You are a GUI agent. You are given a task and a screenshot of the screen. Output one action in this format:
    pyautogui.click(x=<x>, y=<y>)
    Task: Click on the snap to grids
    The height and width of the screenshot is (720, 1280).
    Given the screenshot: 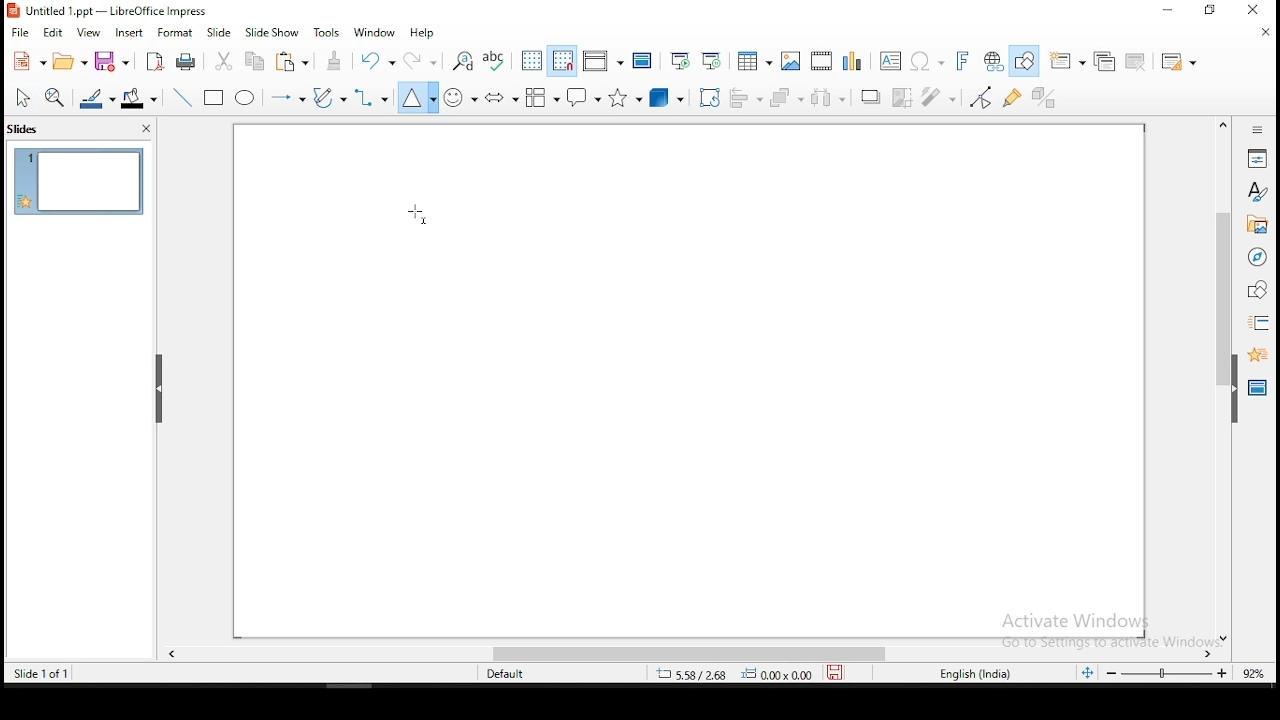 What is the action you would take?
    pyautogui.click(x=564, y=61)
    